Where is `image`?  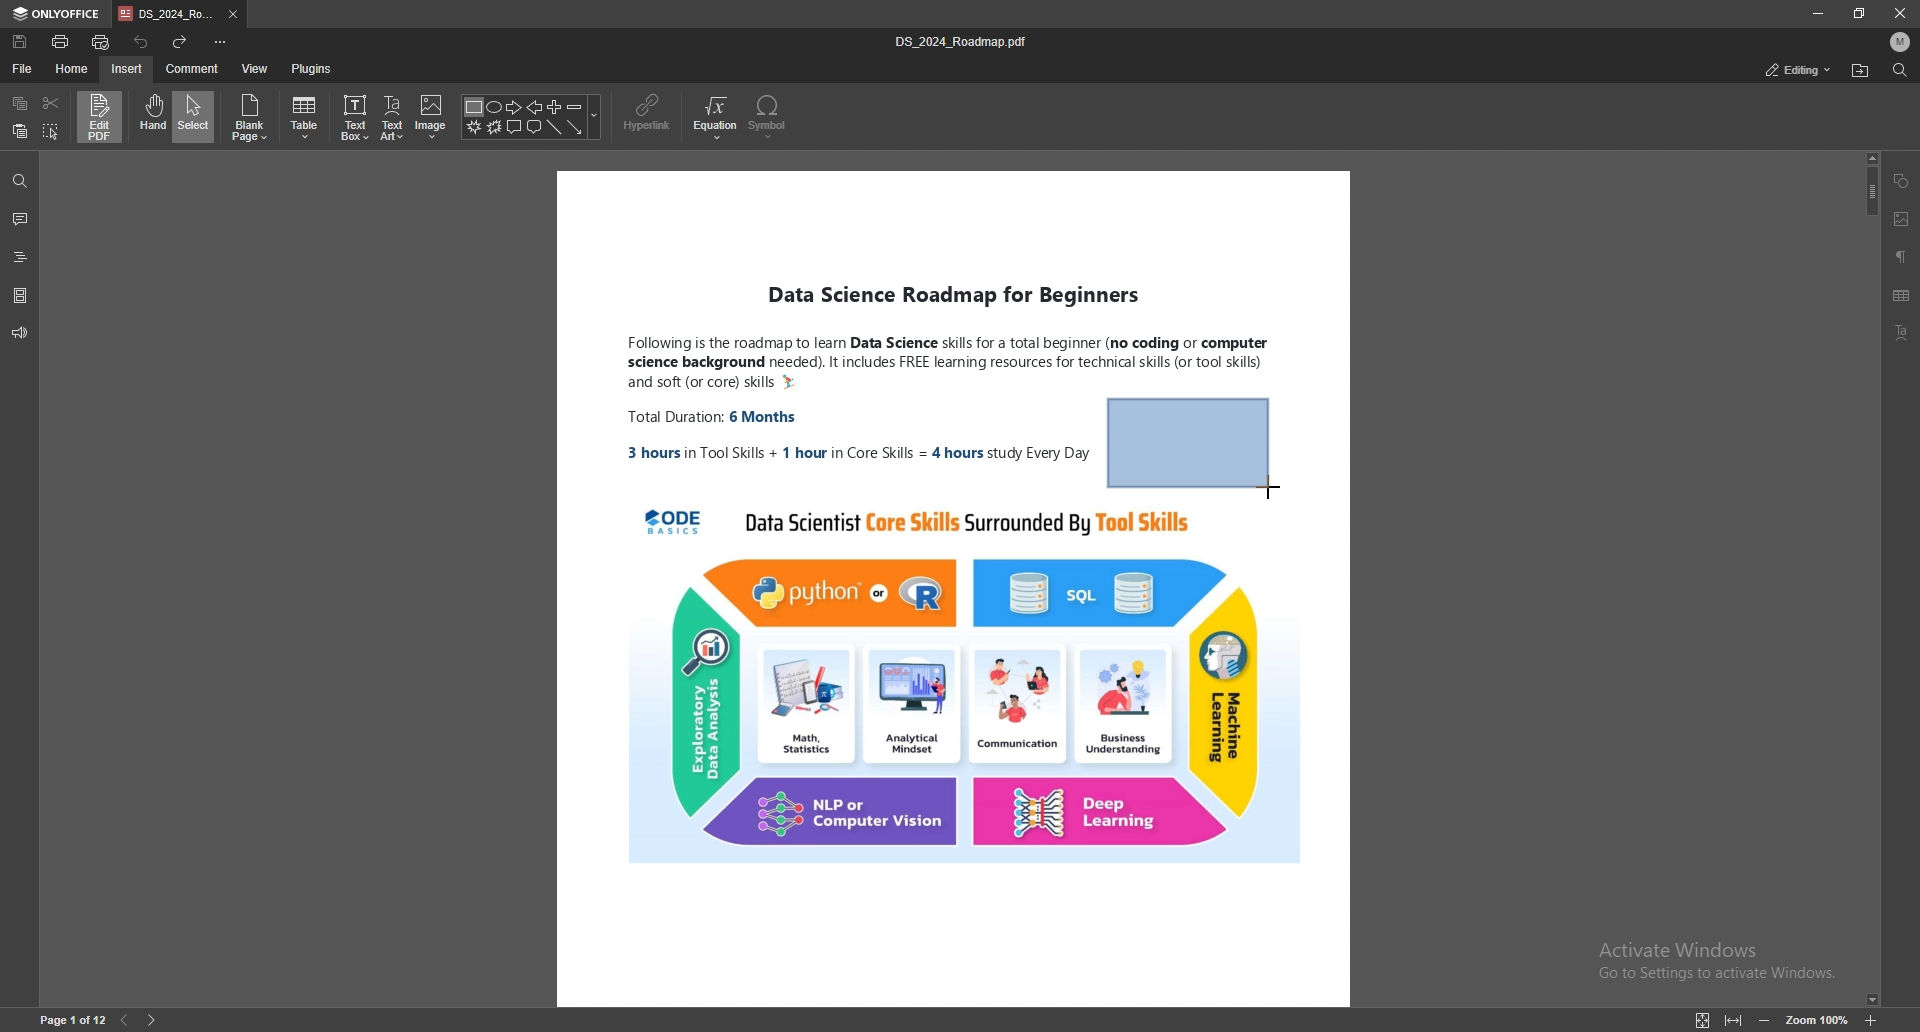 image is located at coordinates (1901, 217).